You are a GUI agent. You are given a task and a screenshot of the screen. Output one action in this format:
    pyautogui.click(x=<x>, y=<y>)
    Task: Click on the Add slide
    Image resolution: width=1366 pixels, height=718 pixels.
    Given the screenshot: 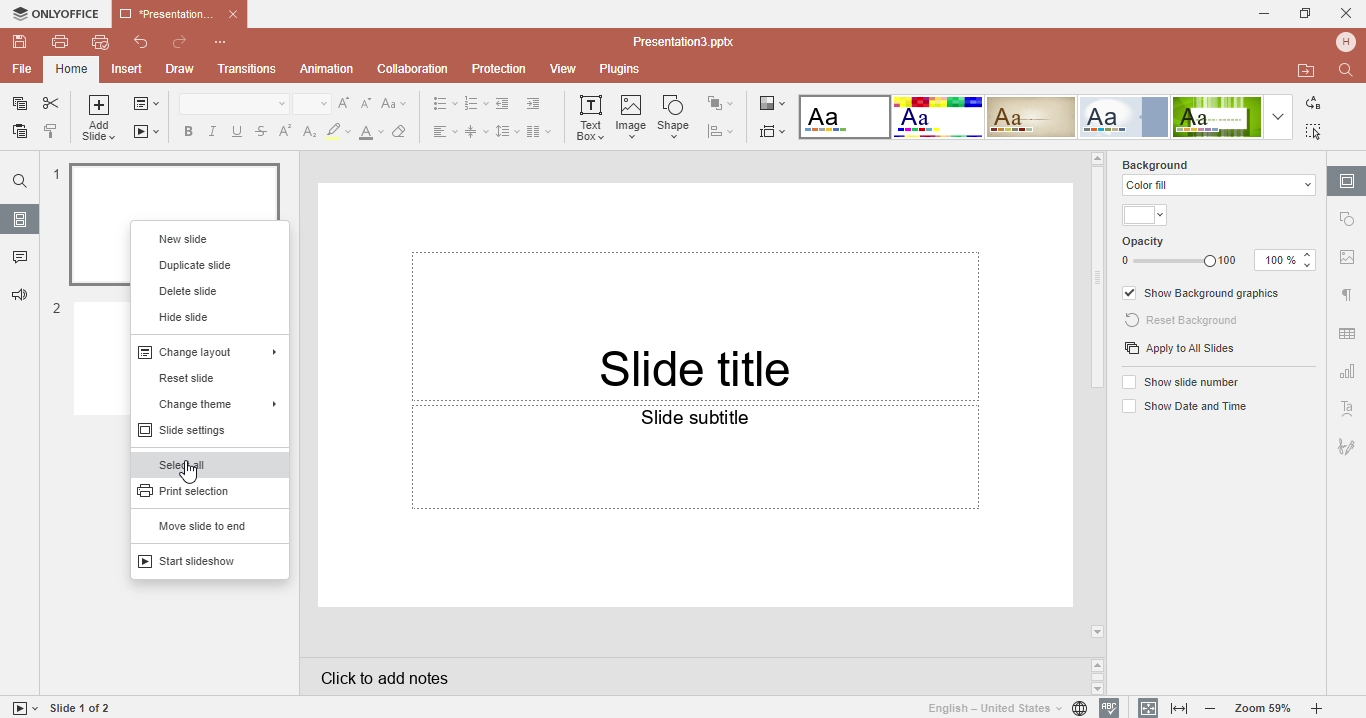 What is the action you would take?
    pyautogui.click(x=100, y=120)
    